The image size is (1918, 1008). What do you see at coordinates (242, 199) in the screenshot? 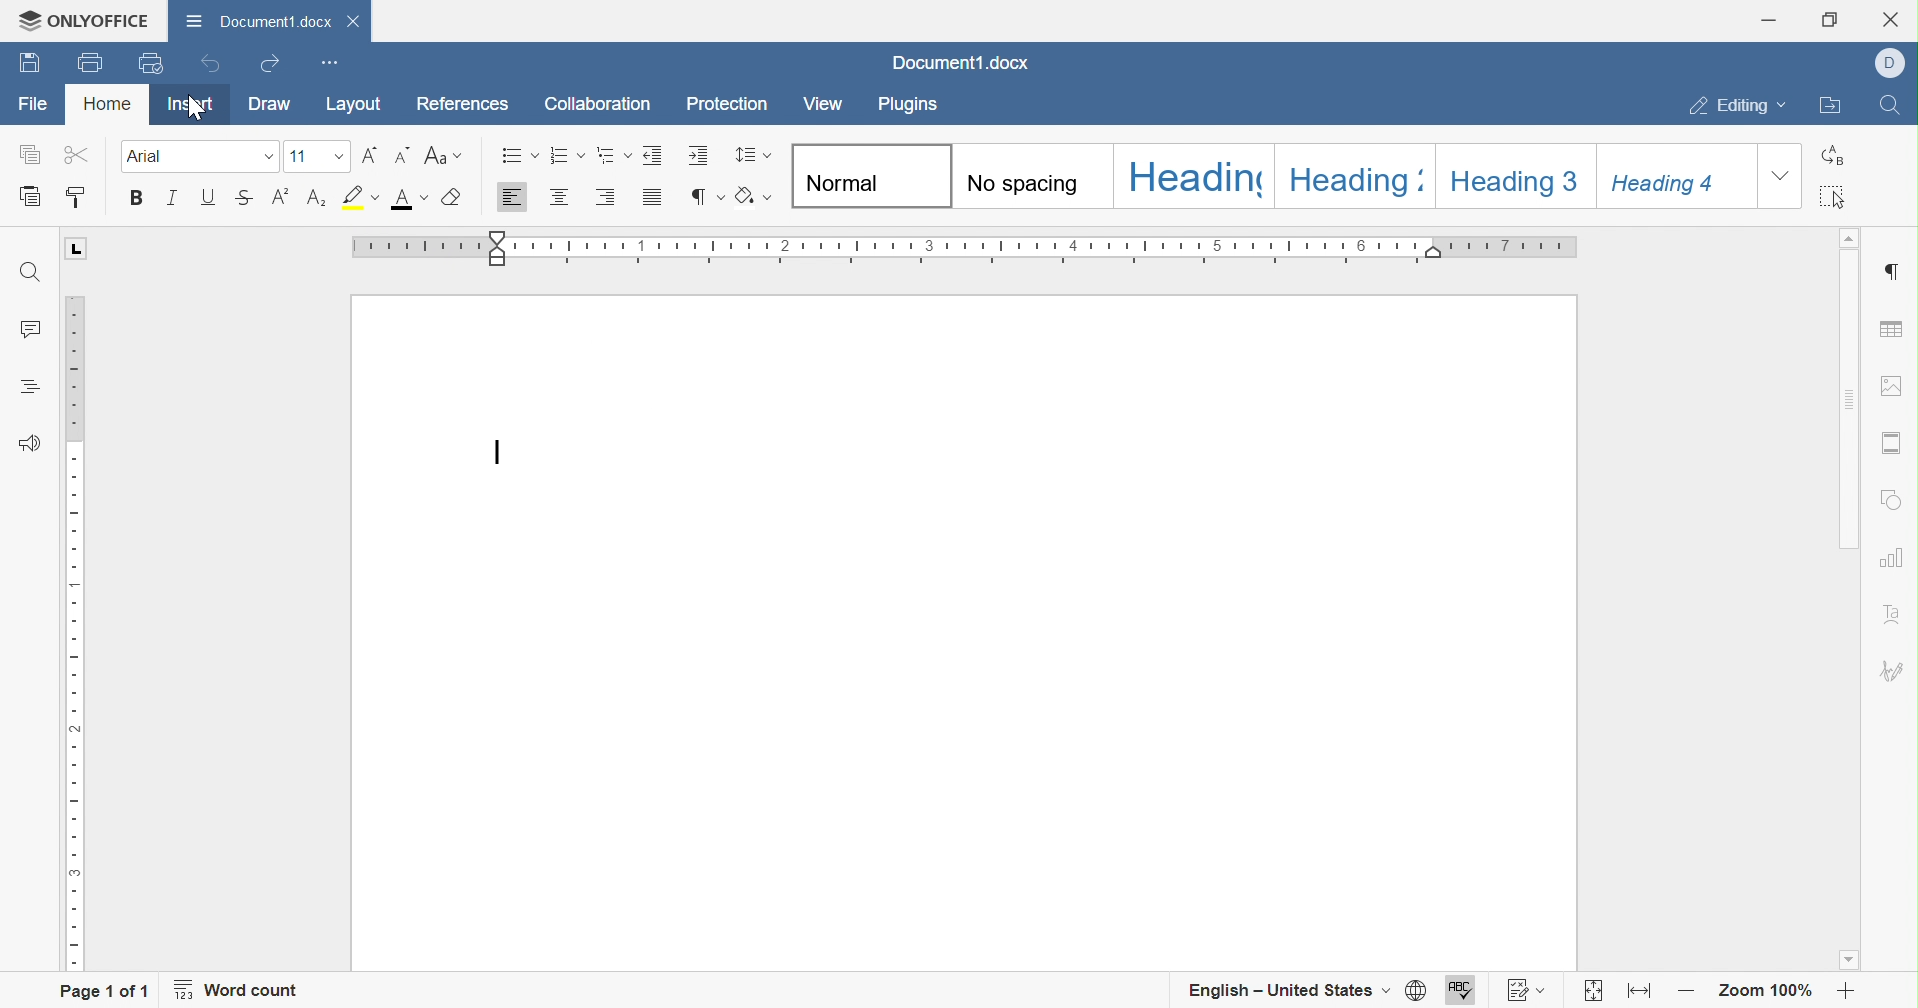
I see `Strikethrough` at bounding box center [242, 199].